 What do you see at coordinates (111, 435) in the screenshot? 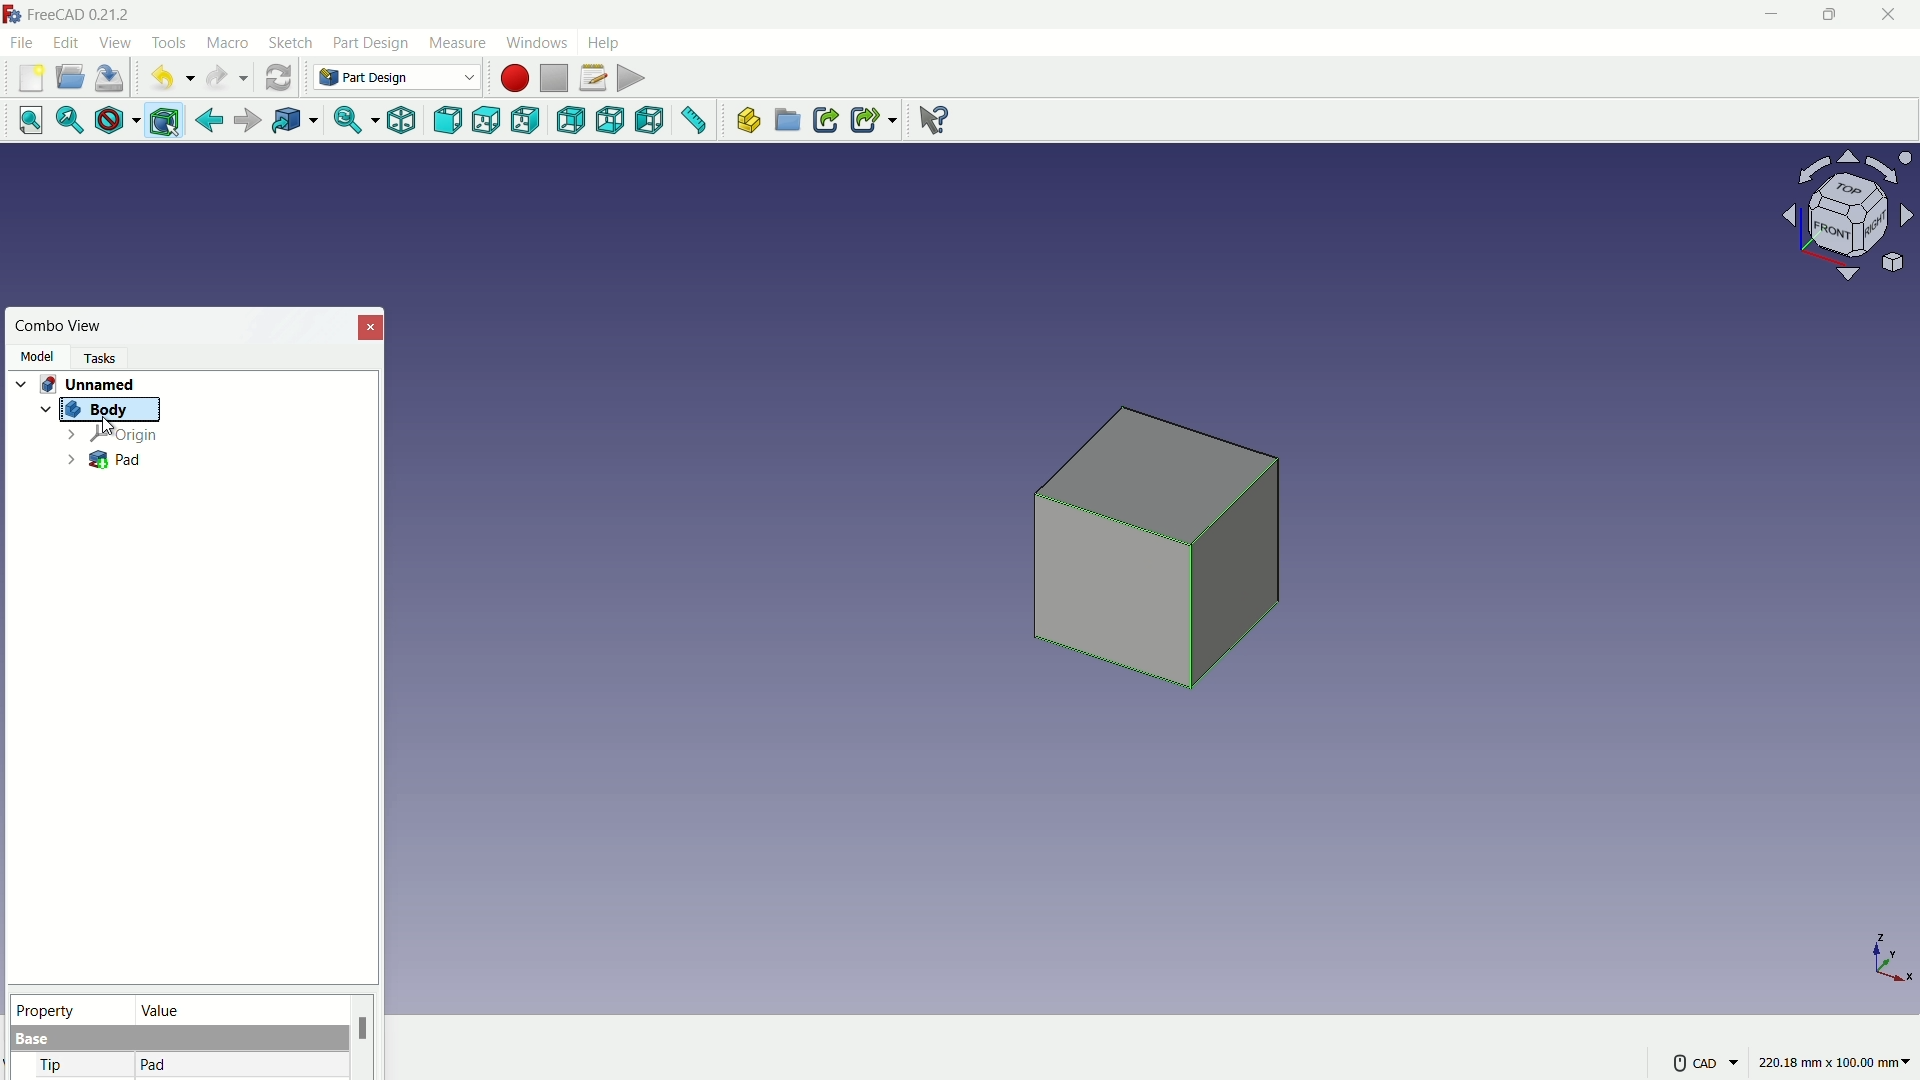
I see `Origin` at bounding box center [111, 435].